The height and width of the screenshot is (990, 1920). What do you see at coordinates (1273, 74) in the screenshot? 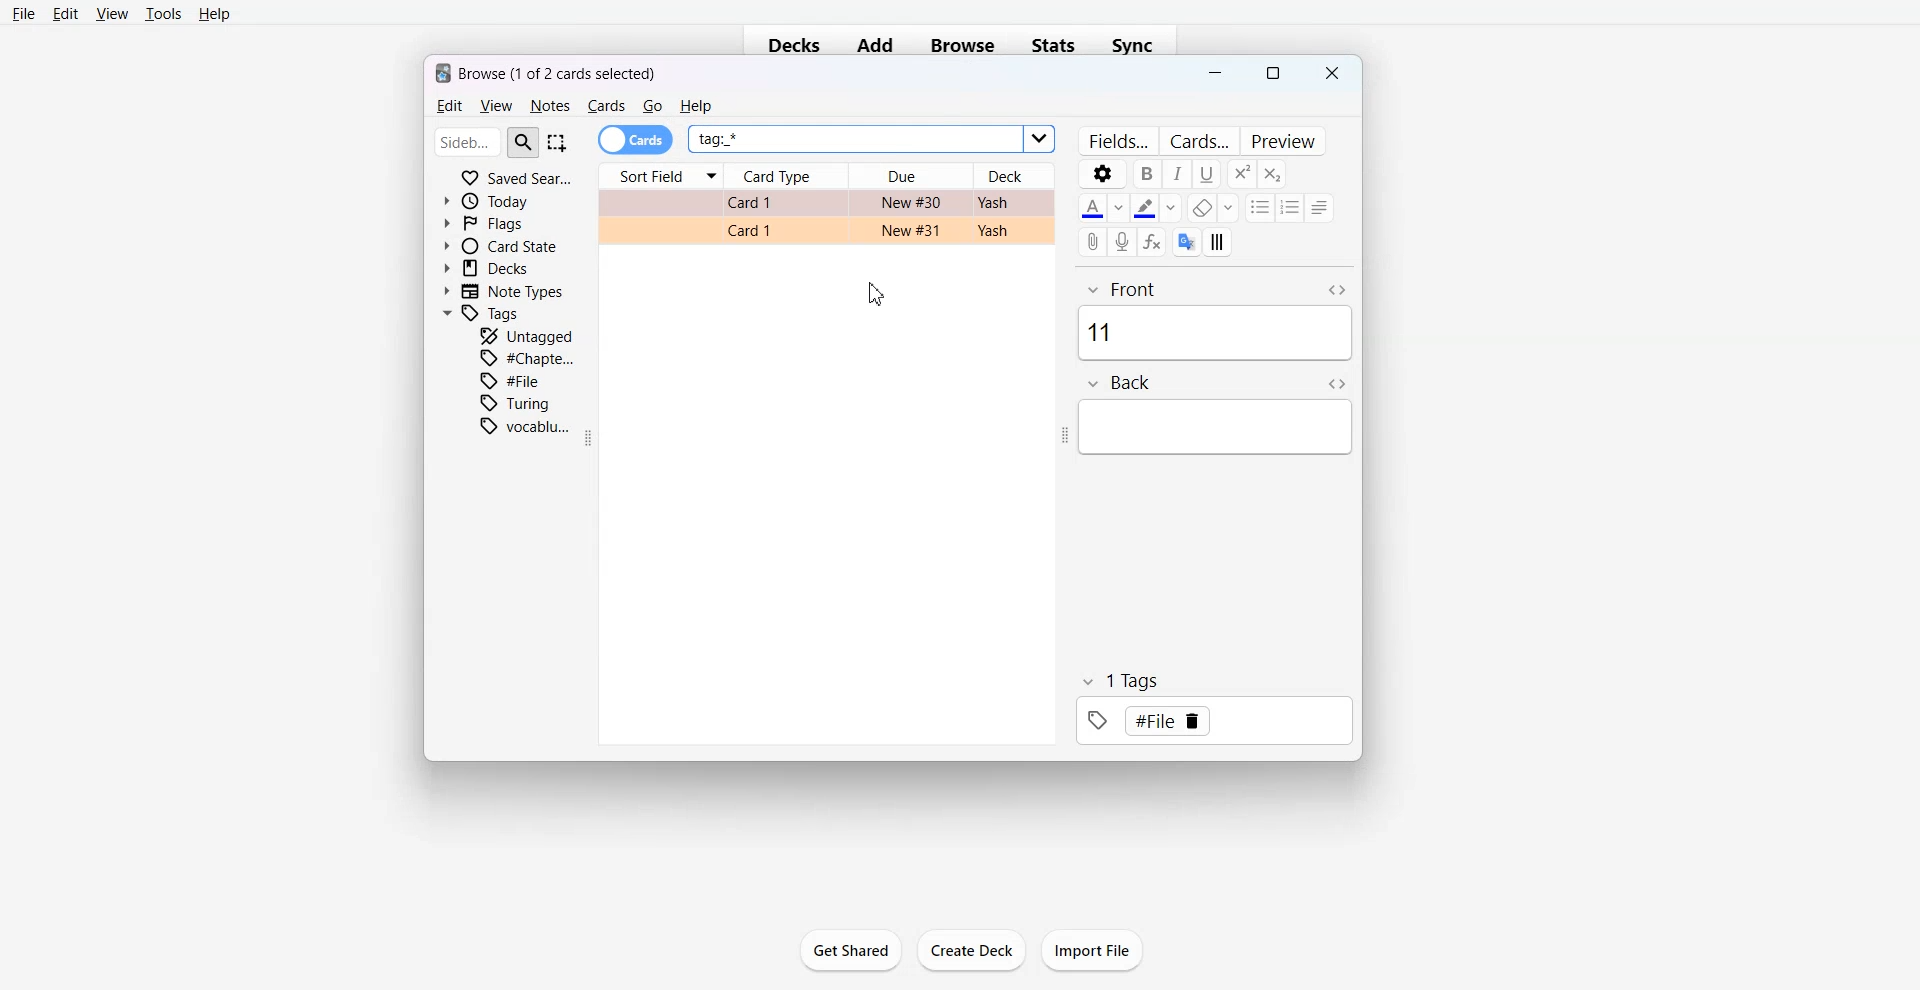
I see `Maximize` at bounding box center [1273, 74].